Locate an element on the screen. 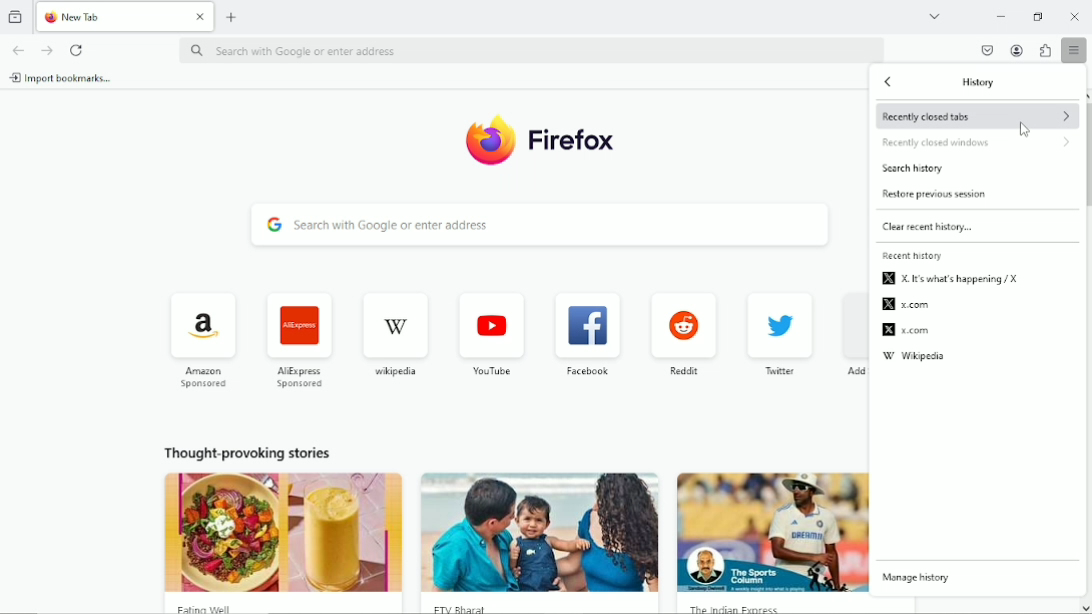 The width and height of the screenshot is (1092, 614). history is located at coordinates (981, 83).